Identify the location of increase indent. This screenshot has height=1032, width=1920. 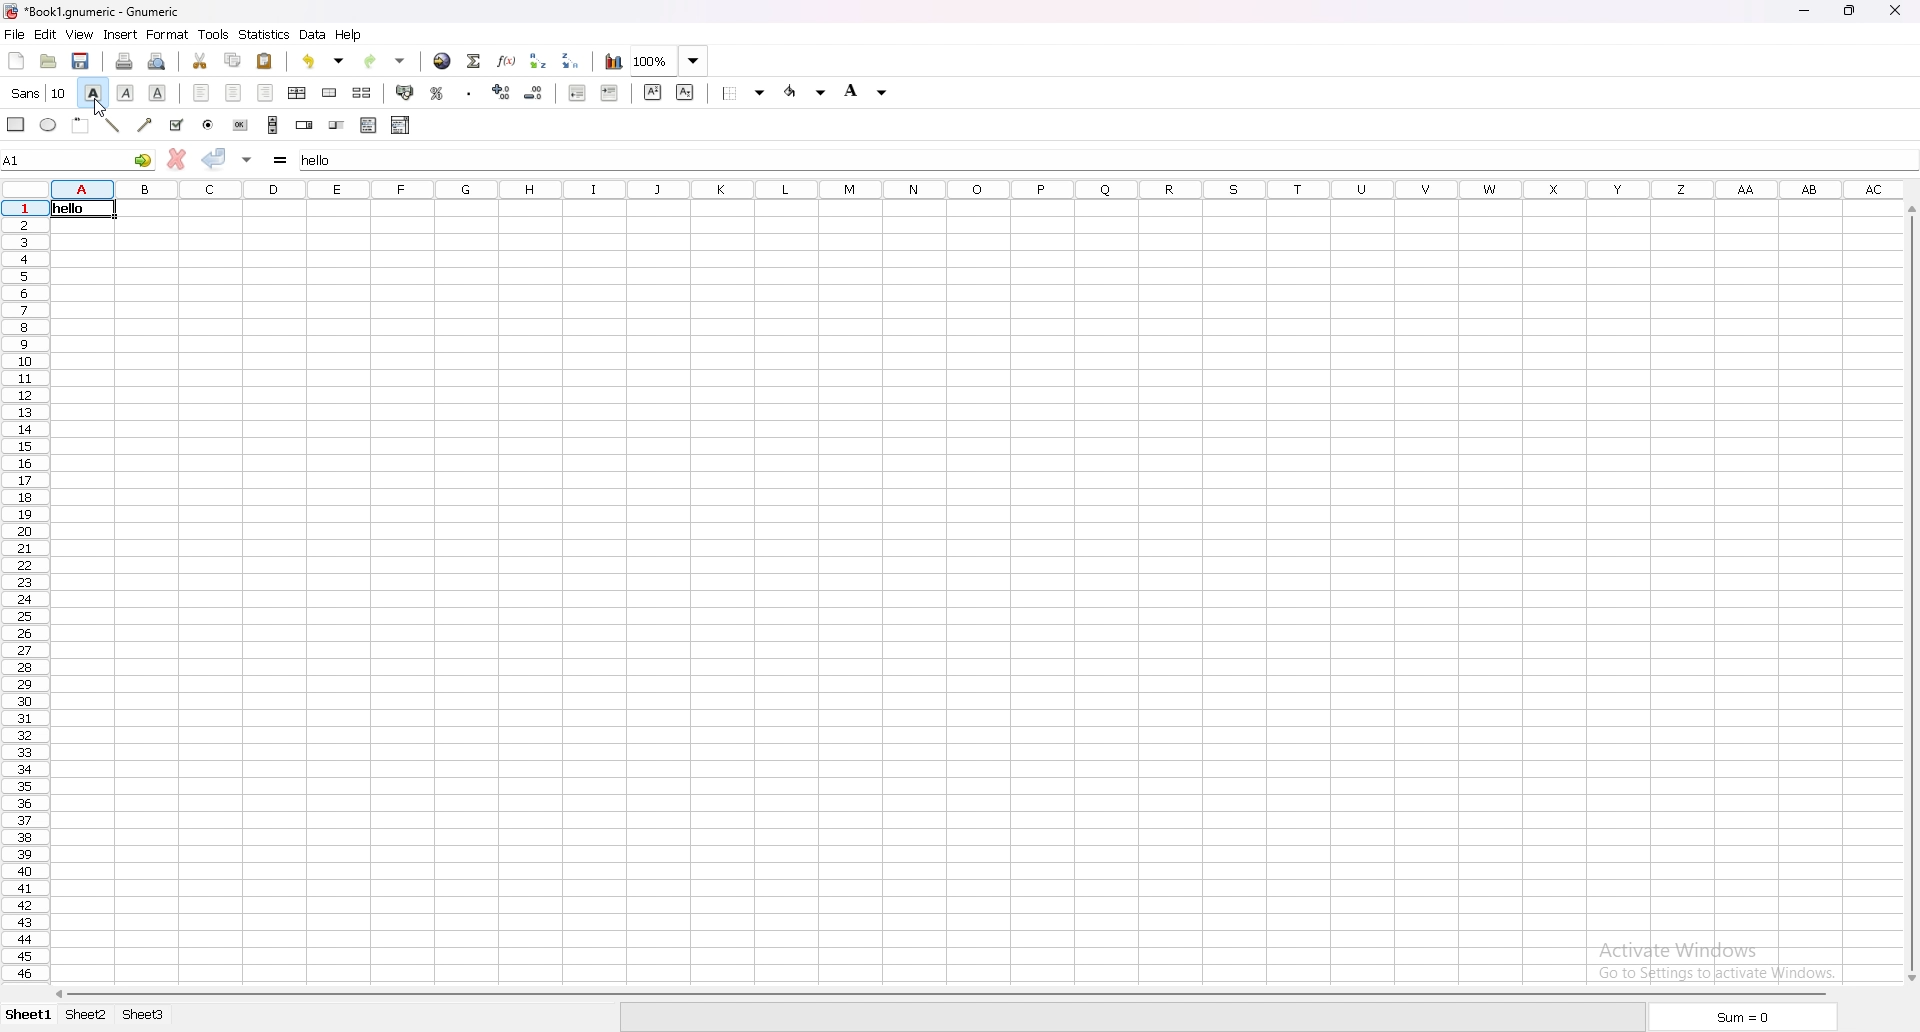
(611, 93).